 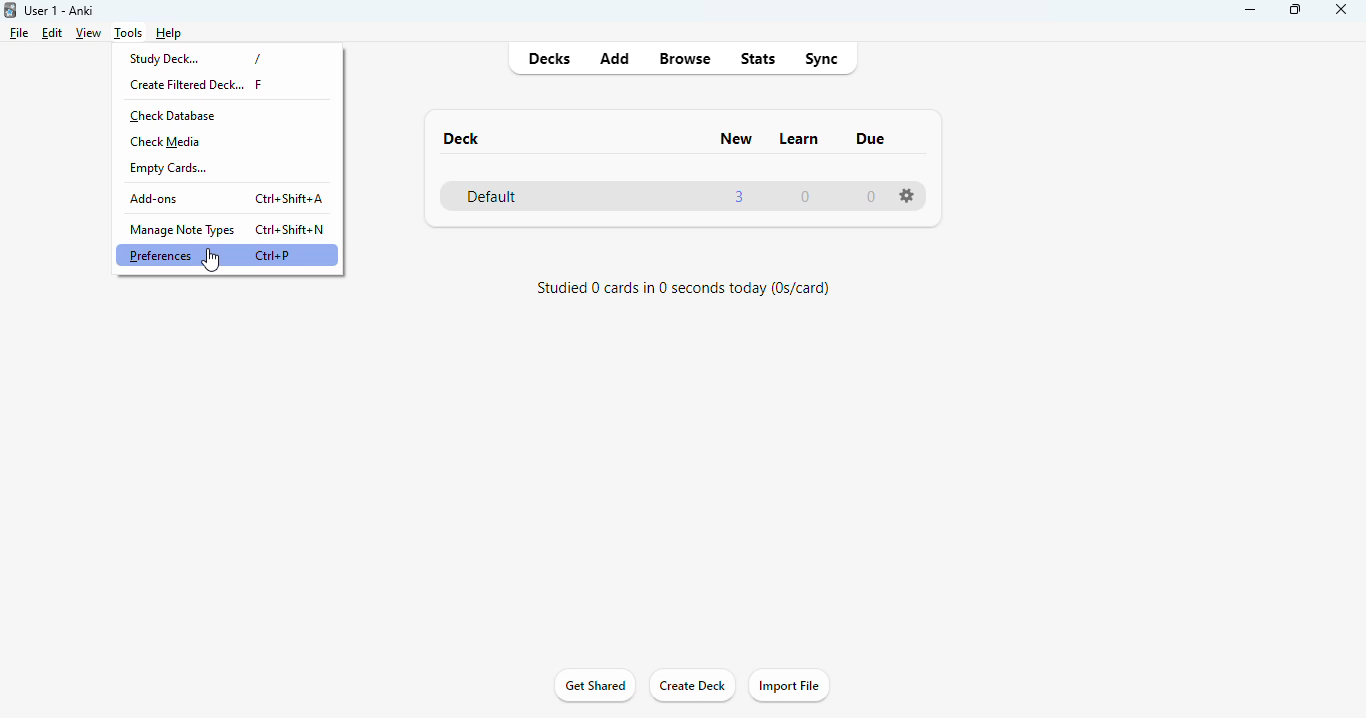 I want to click on Ctrl+P, so click(x=274, y=254).